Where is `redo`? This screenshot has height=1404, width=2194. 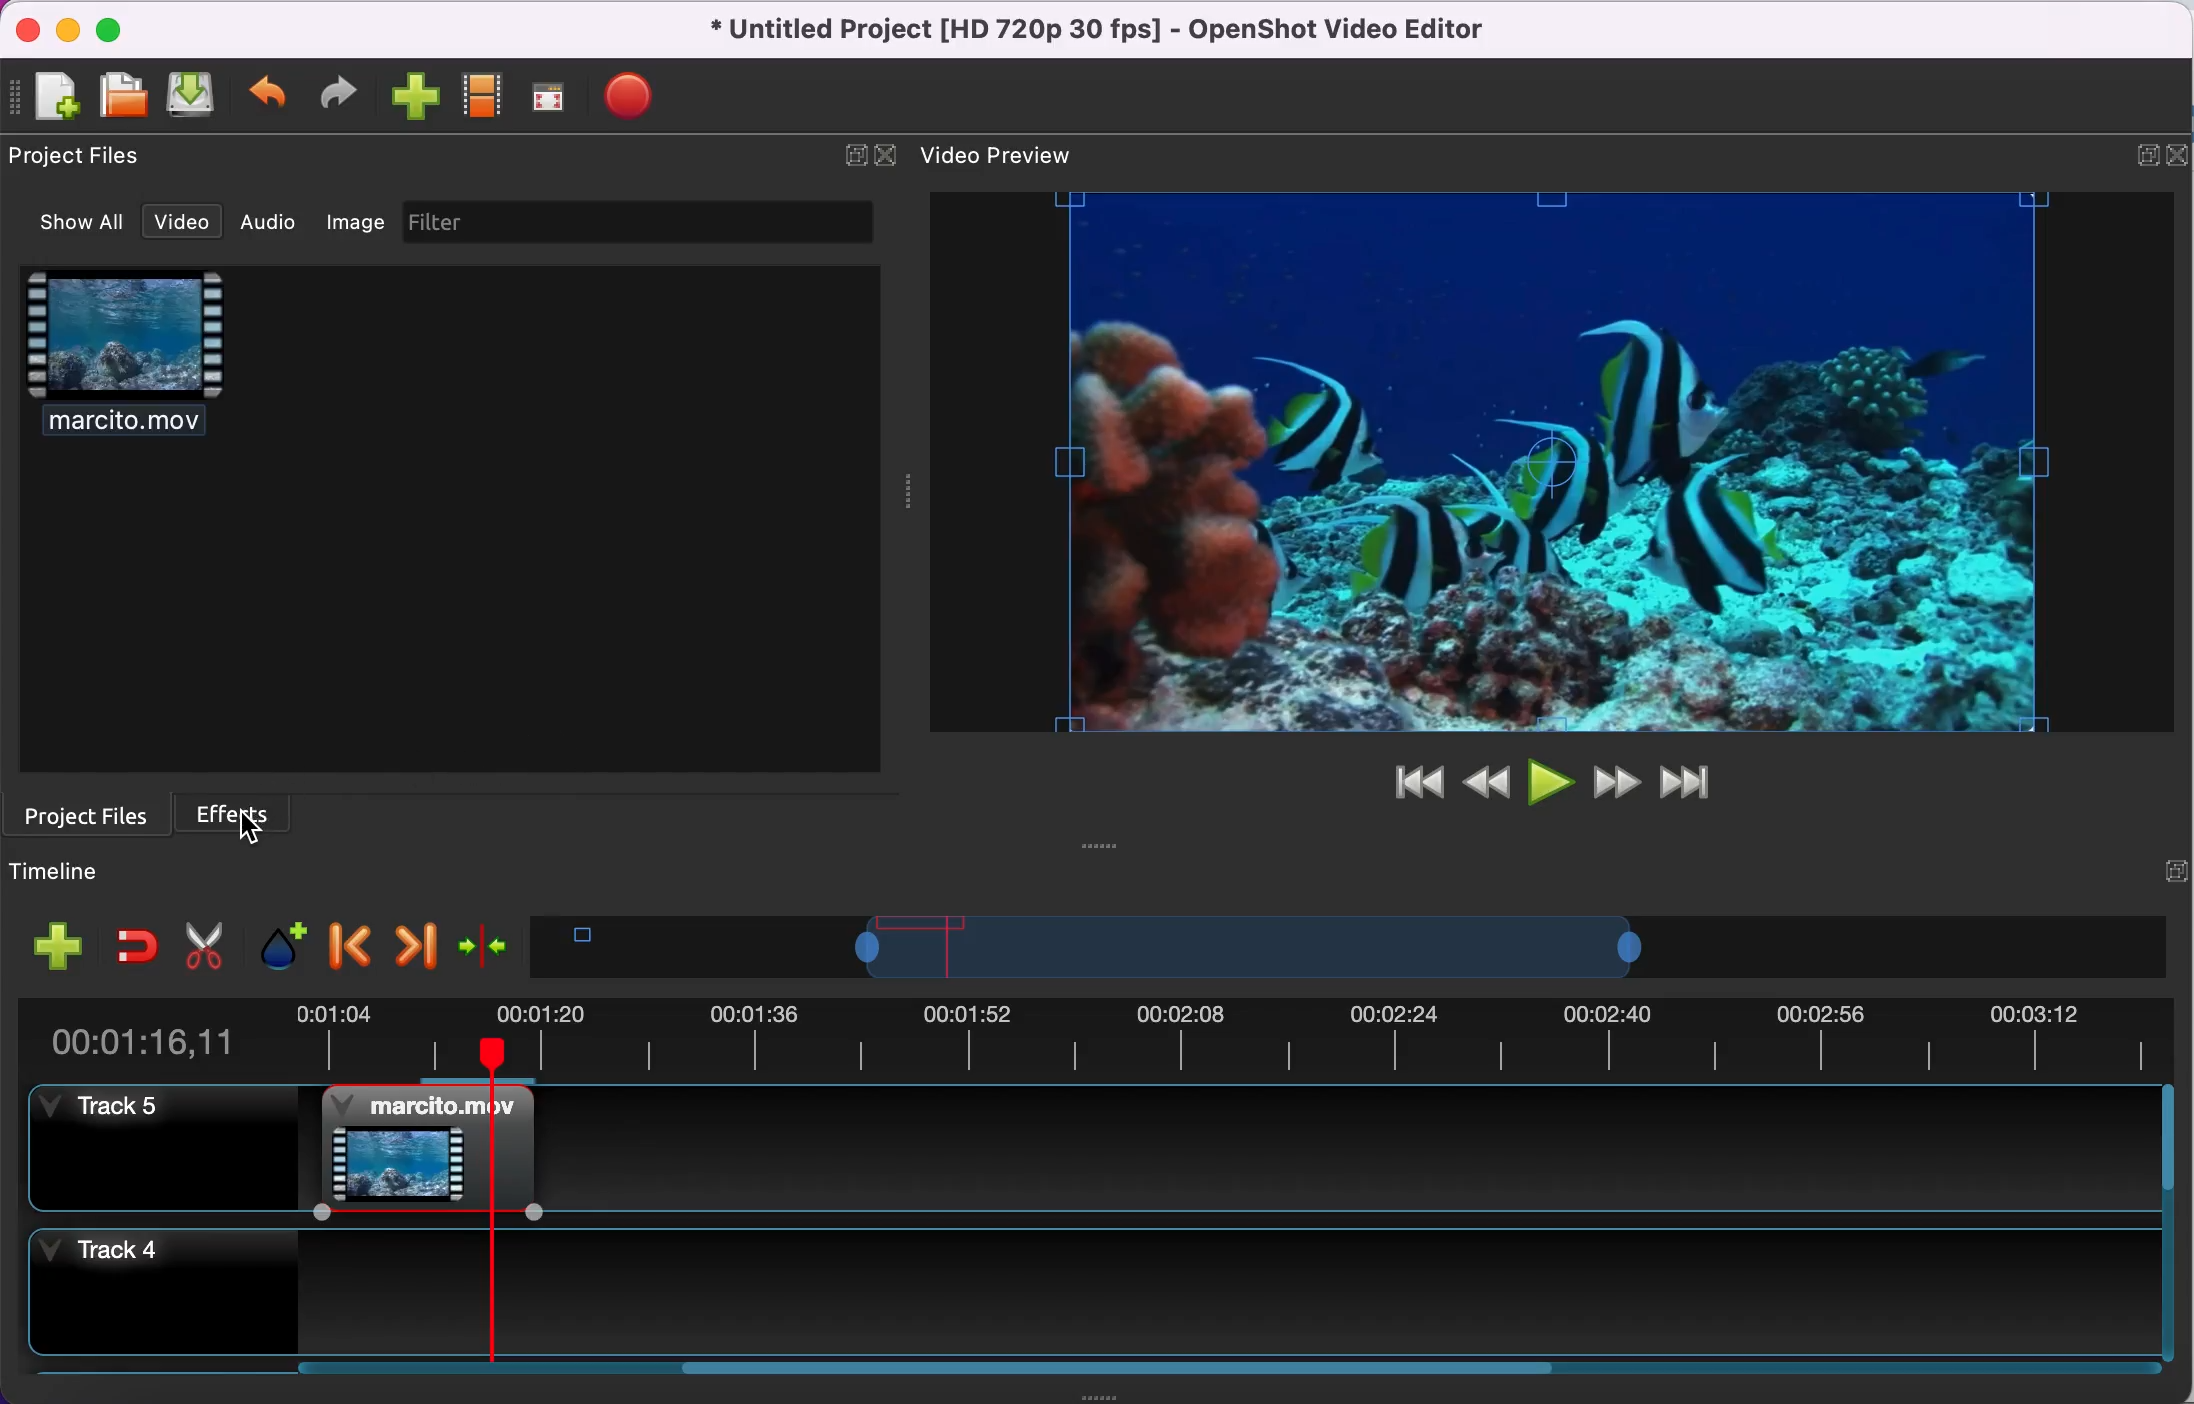
redo is located at coordinates (333, 96).